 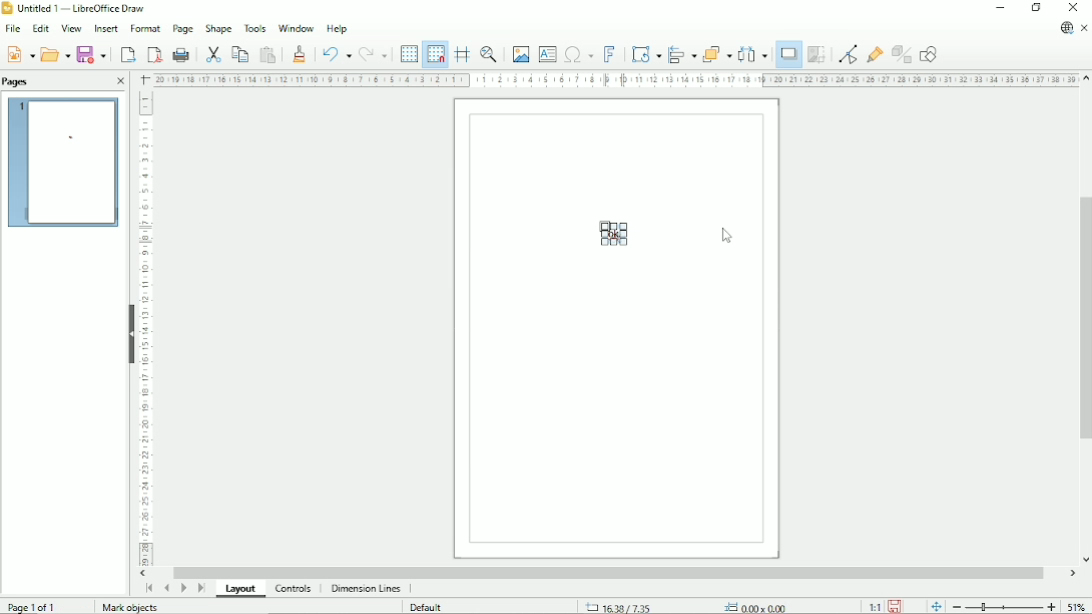 I want to click on Copy, so click(x=241, y=54).